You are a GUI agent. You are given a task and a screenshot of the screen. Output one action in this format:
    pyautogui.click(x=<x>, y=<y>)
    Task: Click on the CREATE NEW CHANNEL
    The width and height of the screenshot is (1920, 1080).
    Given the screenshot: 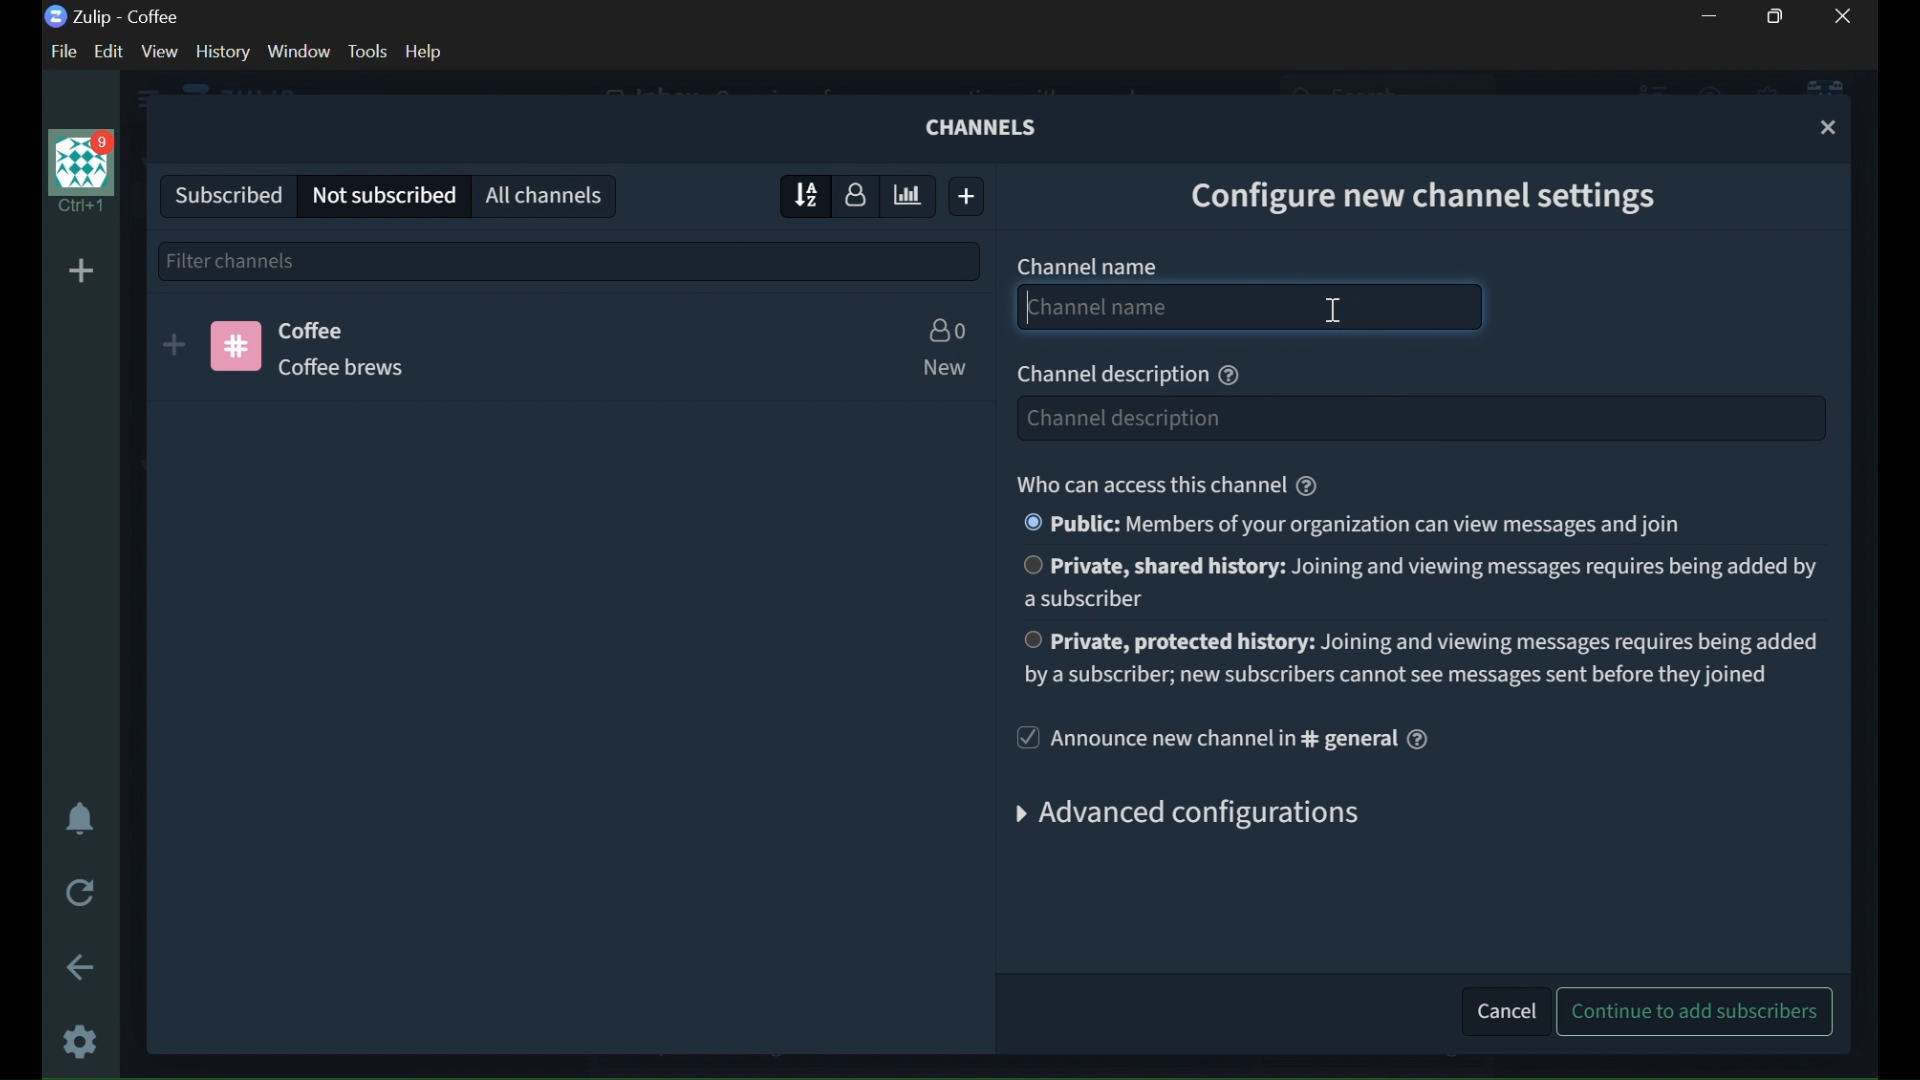 What is the action you would take?
    pyautogui.click(x=971, y=196)
    